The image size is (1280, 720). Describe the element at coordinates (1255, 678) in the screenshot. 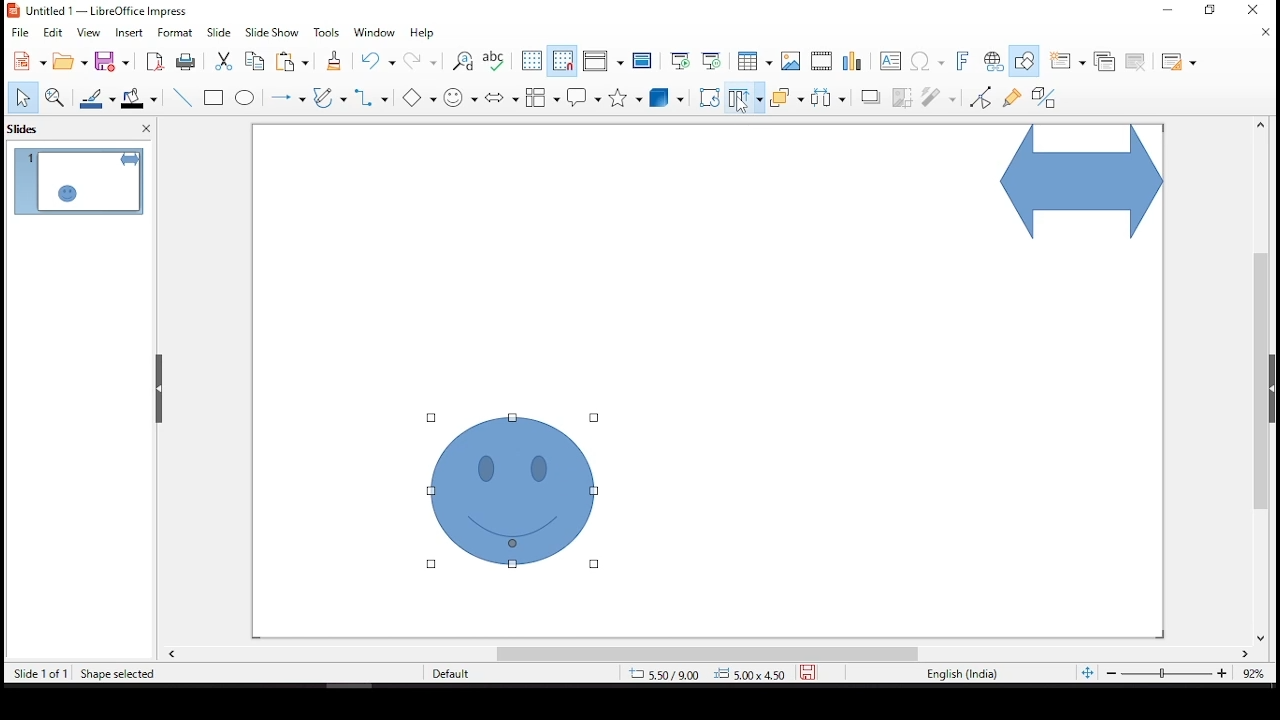

I see `zoom level` at that location.